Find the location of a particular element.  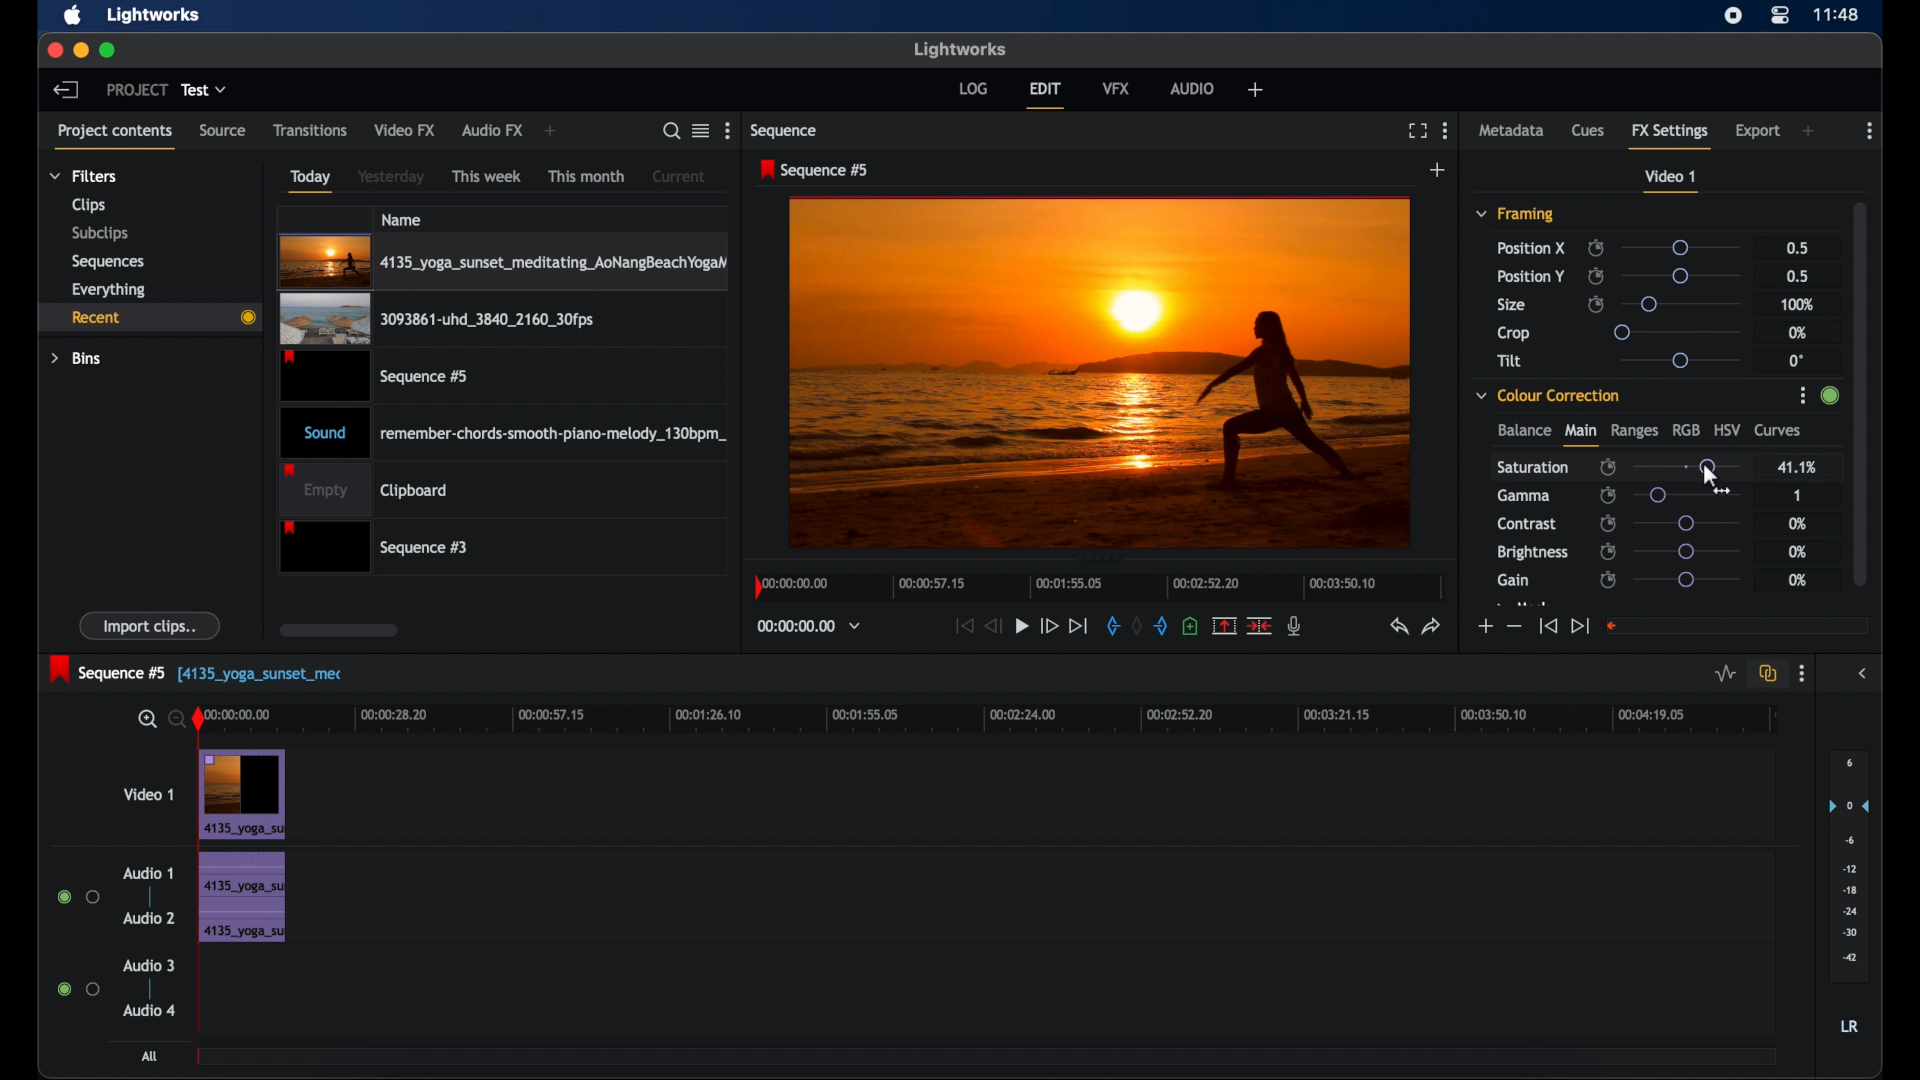

toggle list or tile view is located at coordinates (701, 130).